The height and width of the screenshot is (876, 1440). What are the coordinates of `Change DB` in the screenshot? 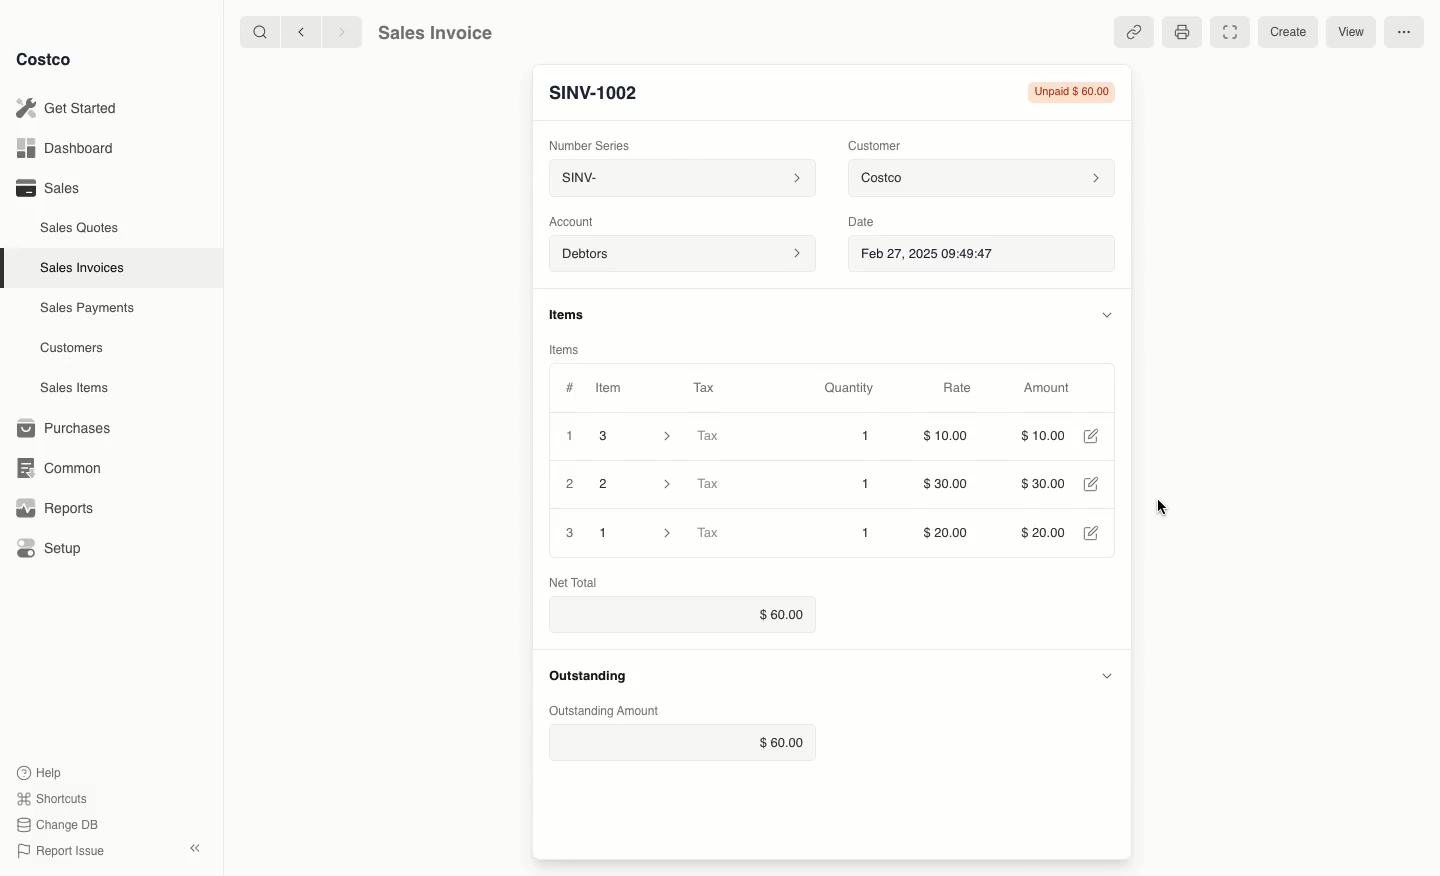 It's located at (60, 822).